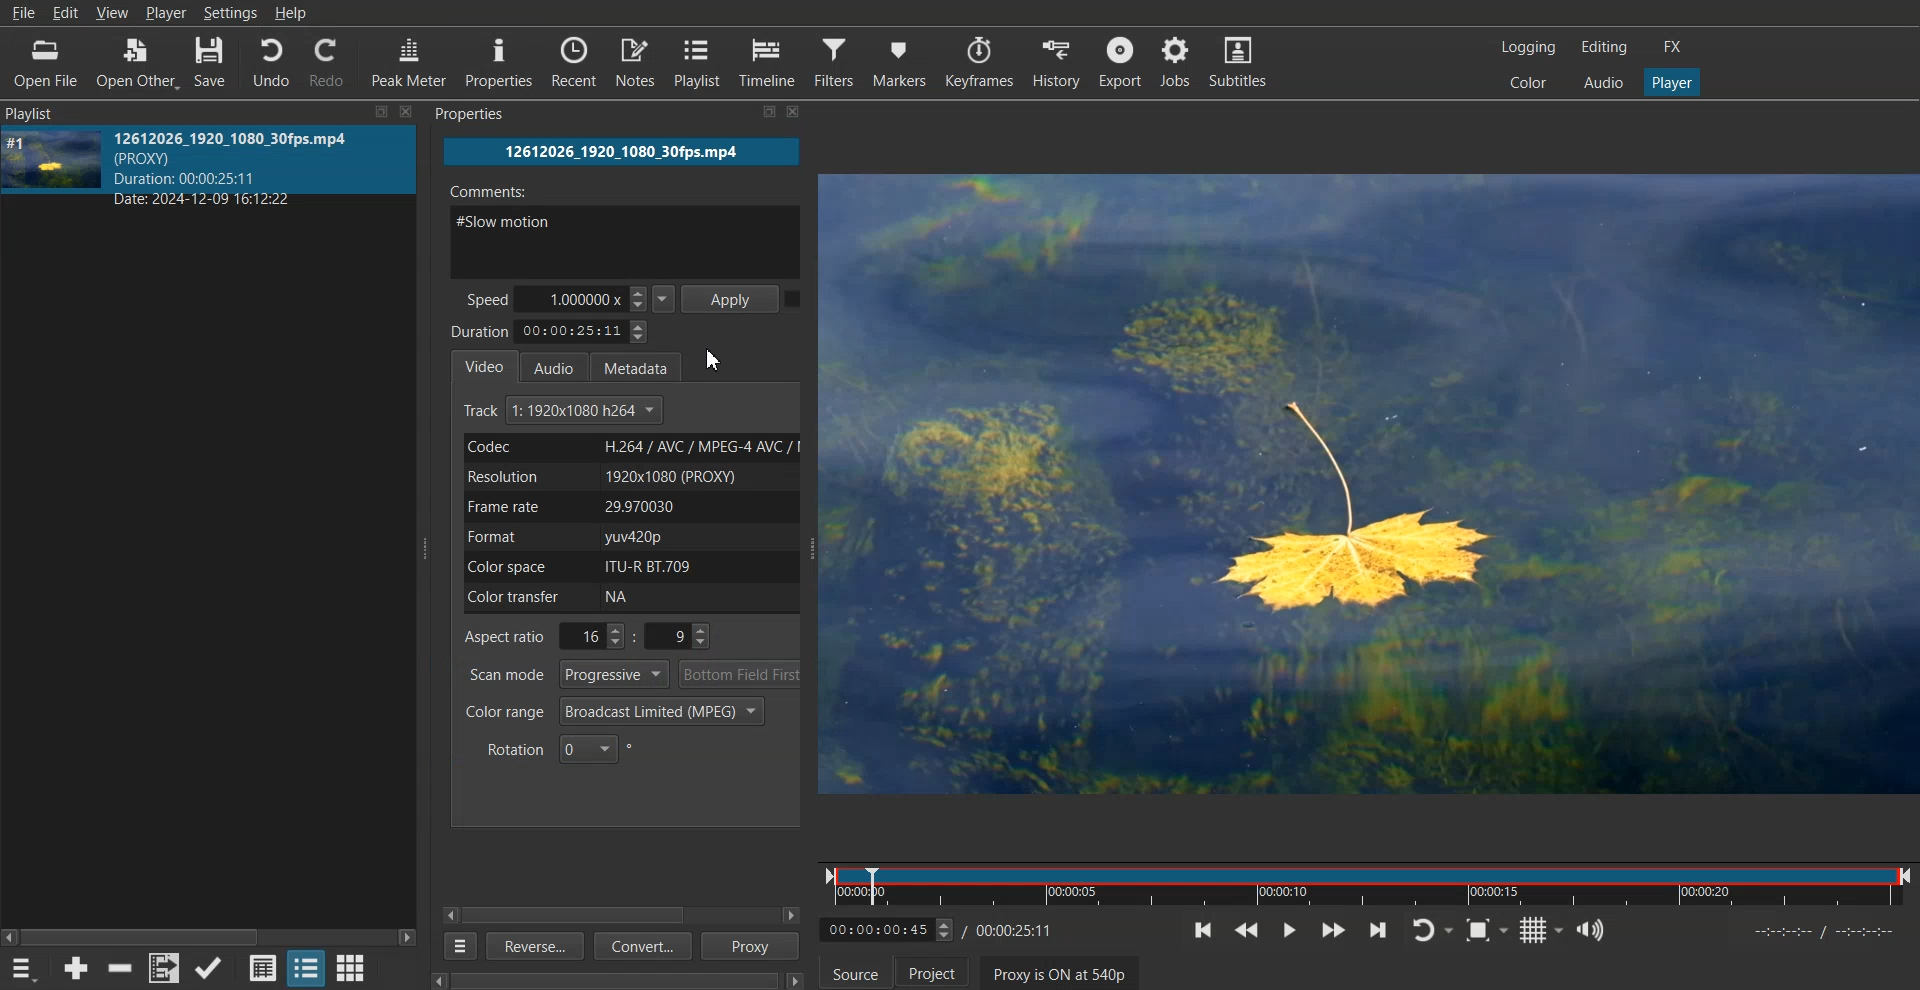  Describe the element at coordinates (622, 152) in the screenshot. I see `File Name` at that location.